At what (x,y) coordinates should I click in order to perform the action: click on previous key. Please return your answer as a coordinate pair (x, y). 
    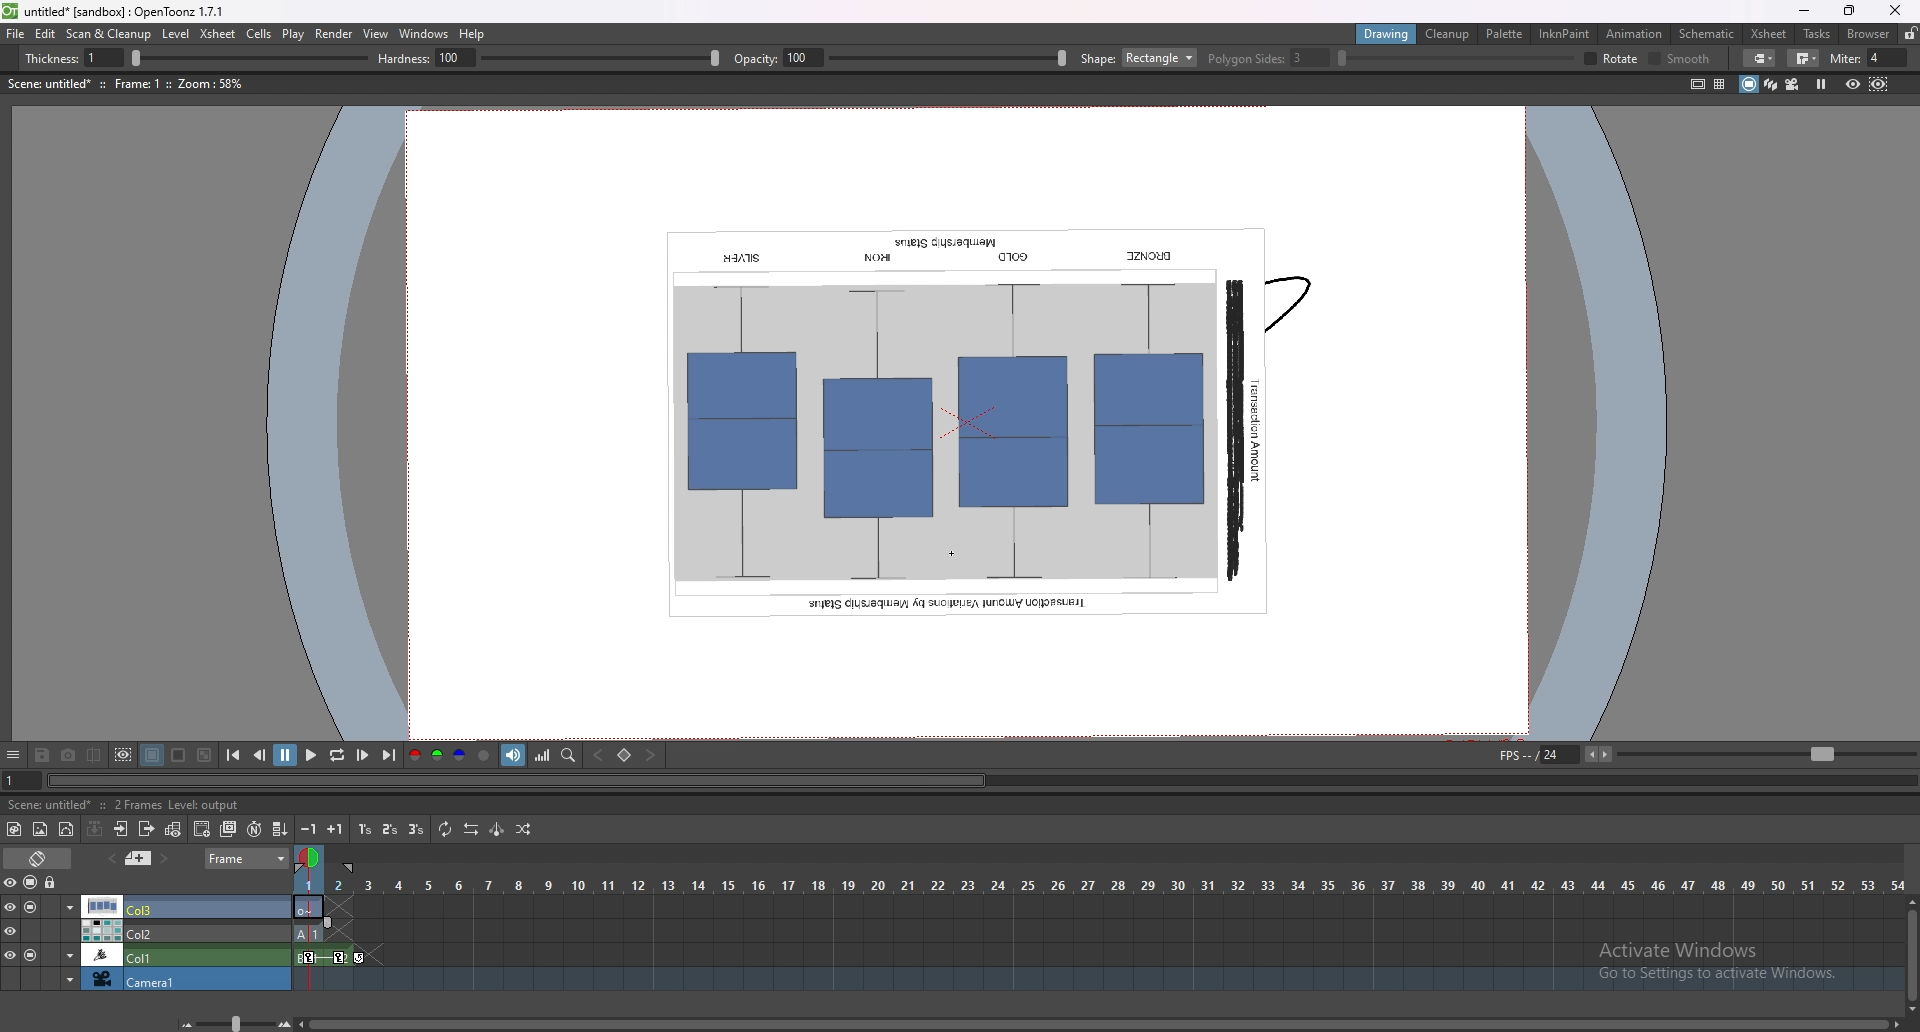
    Looking at the image, I should click on (596, 756).